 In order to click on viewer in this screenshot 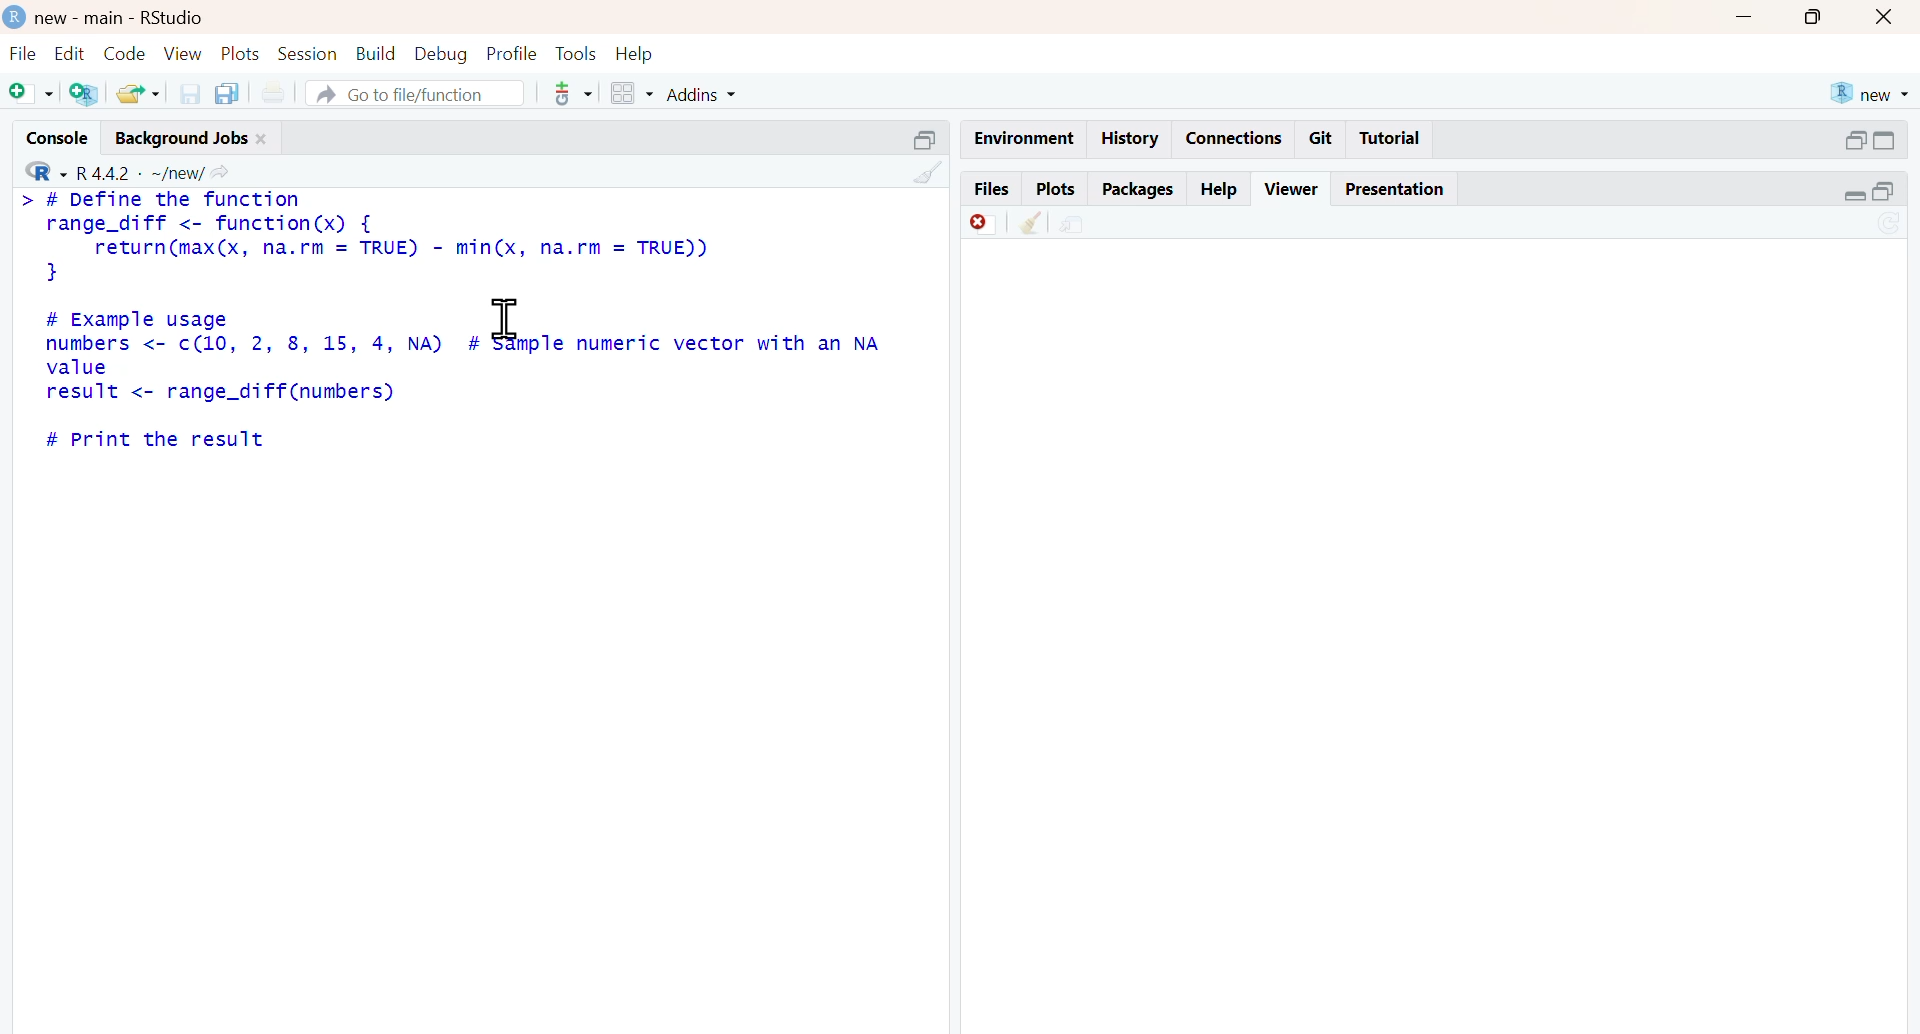, I will do `click(1293, 188)`.